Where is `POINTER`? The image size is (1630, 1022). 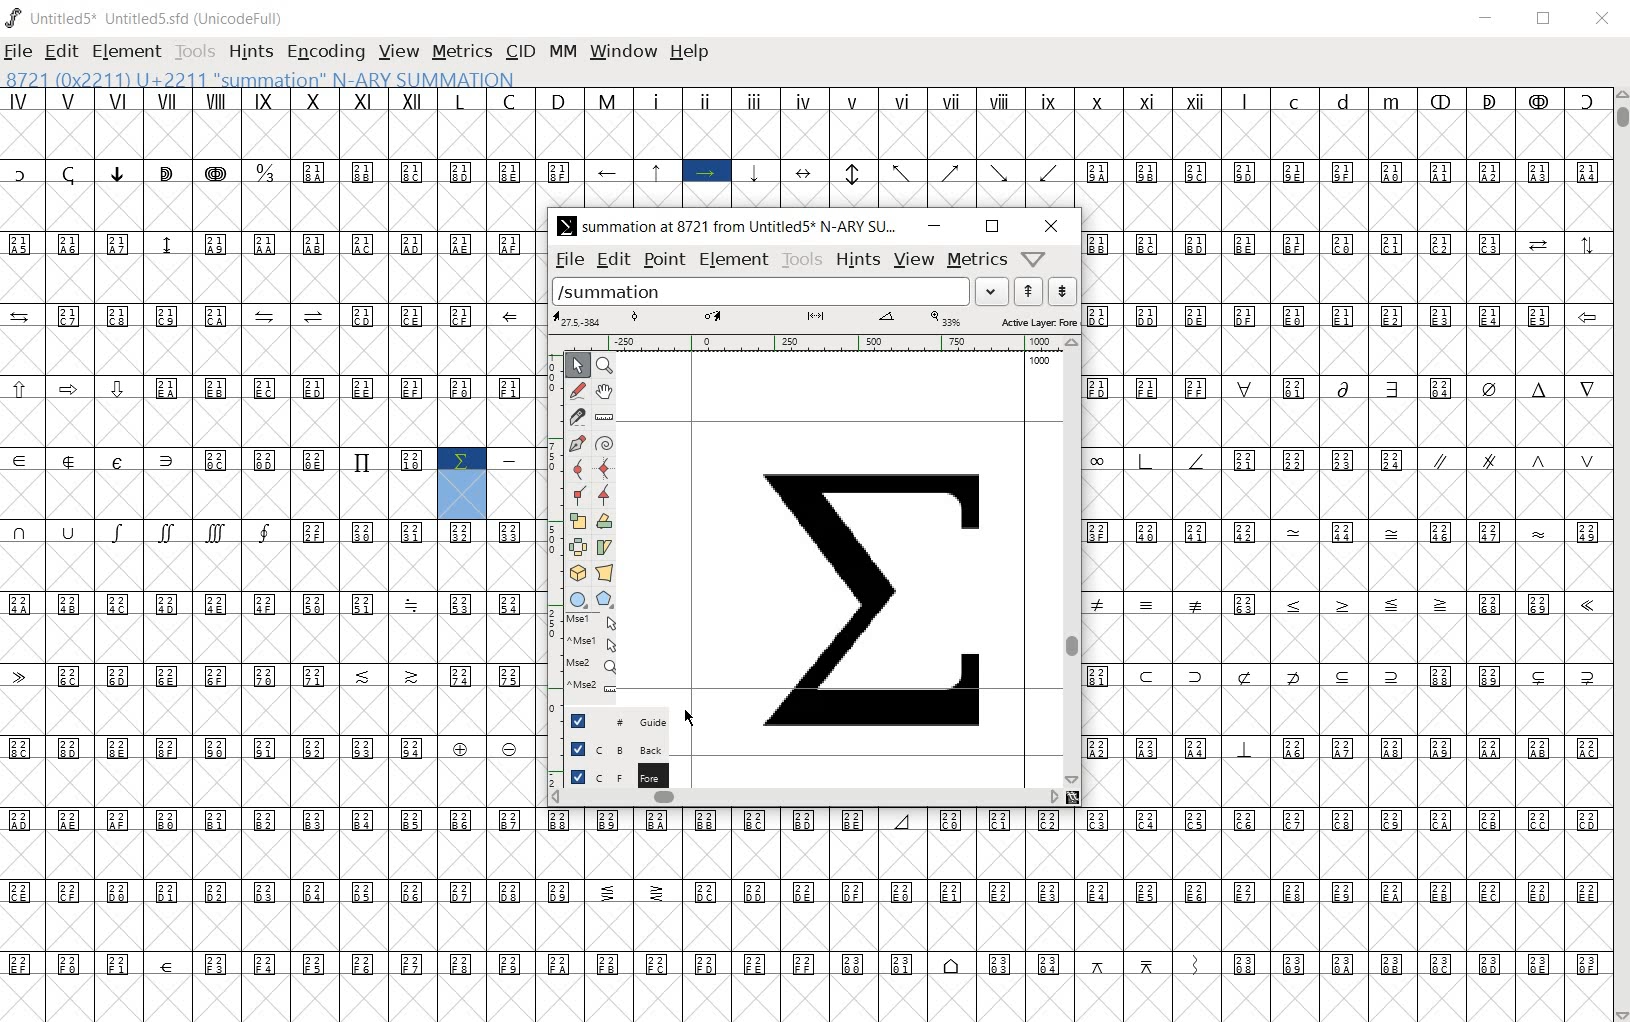
POINTER is located at coordinates (577, 364).